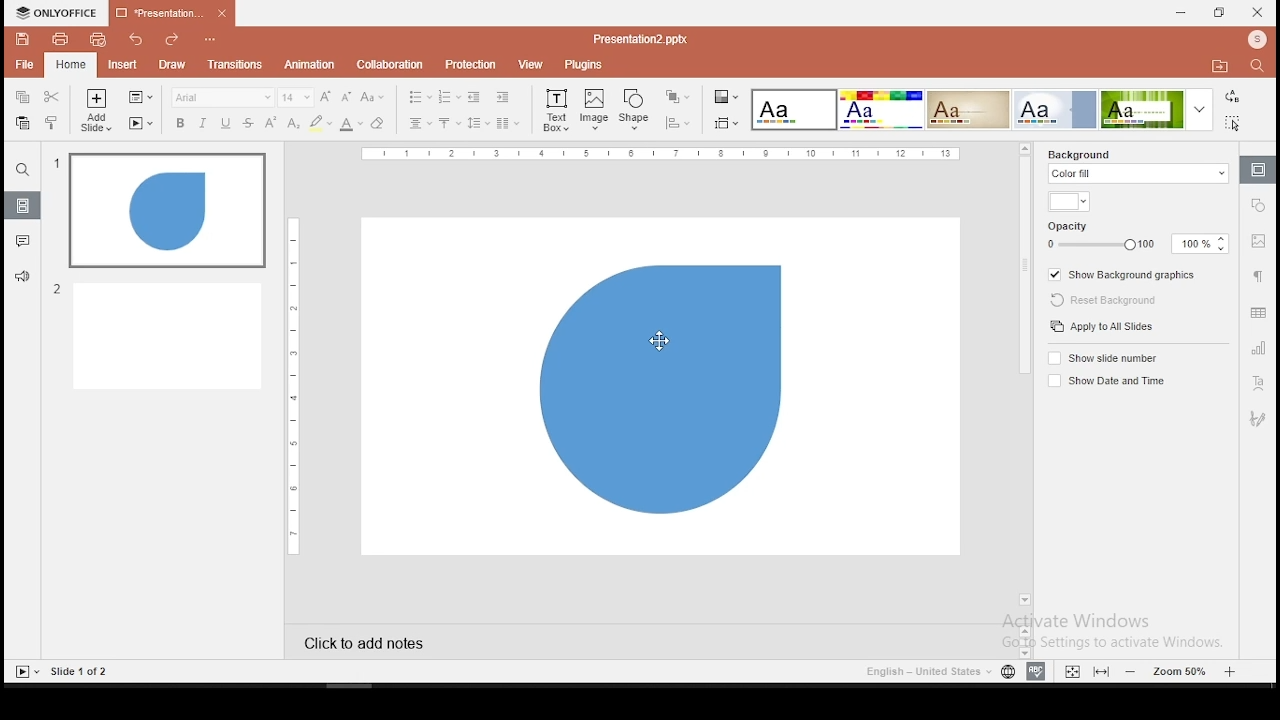  What do you see at coordinates (1056, 109) in the screenshot?
I see `theme` at bounding box center [1056, 109].